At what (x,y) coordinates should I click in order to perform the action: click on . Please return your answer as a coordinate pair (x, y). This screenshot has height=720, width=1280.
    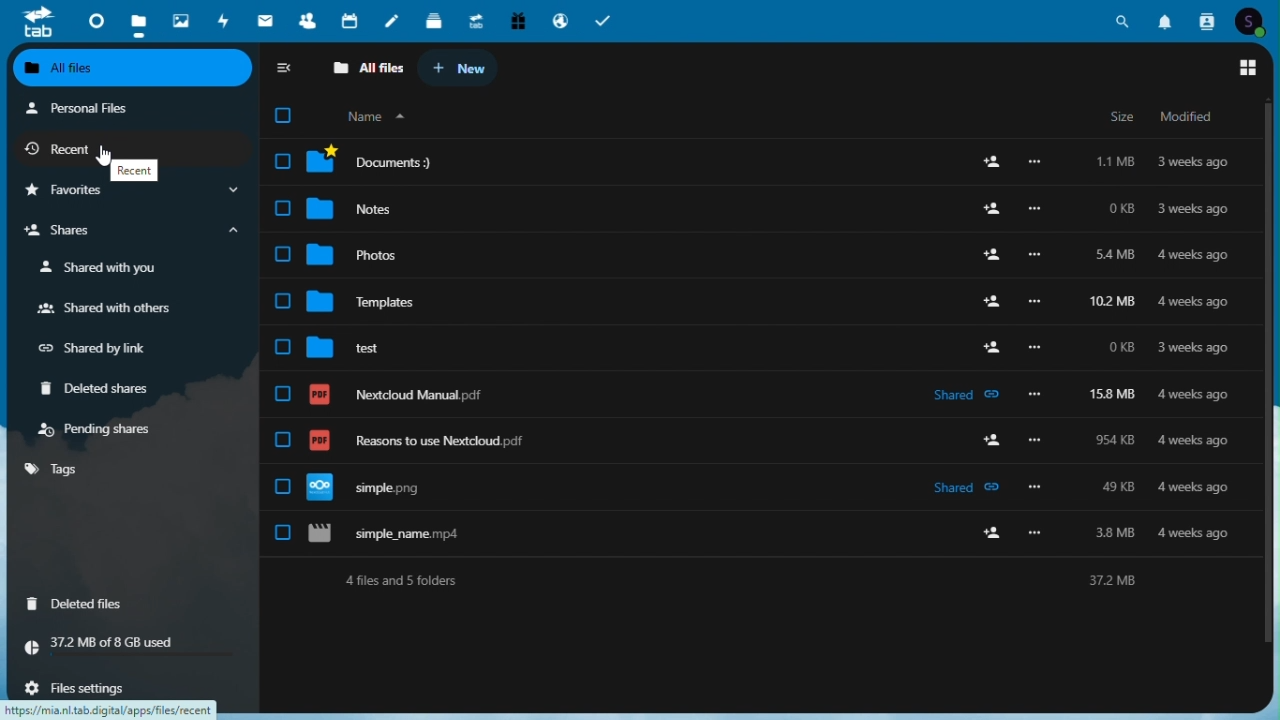
    Looking at the image, I should click on (308, 20).